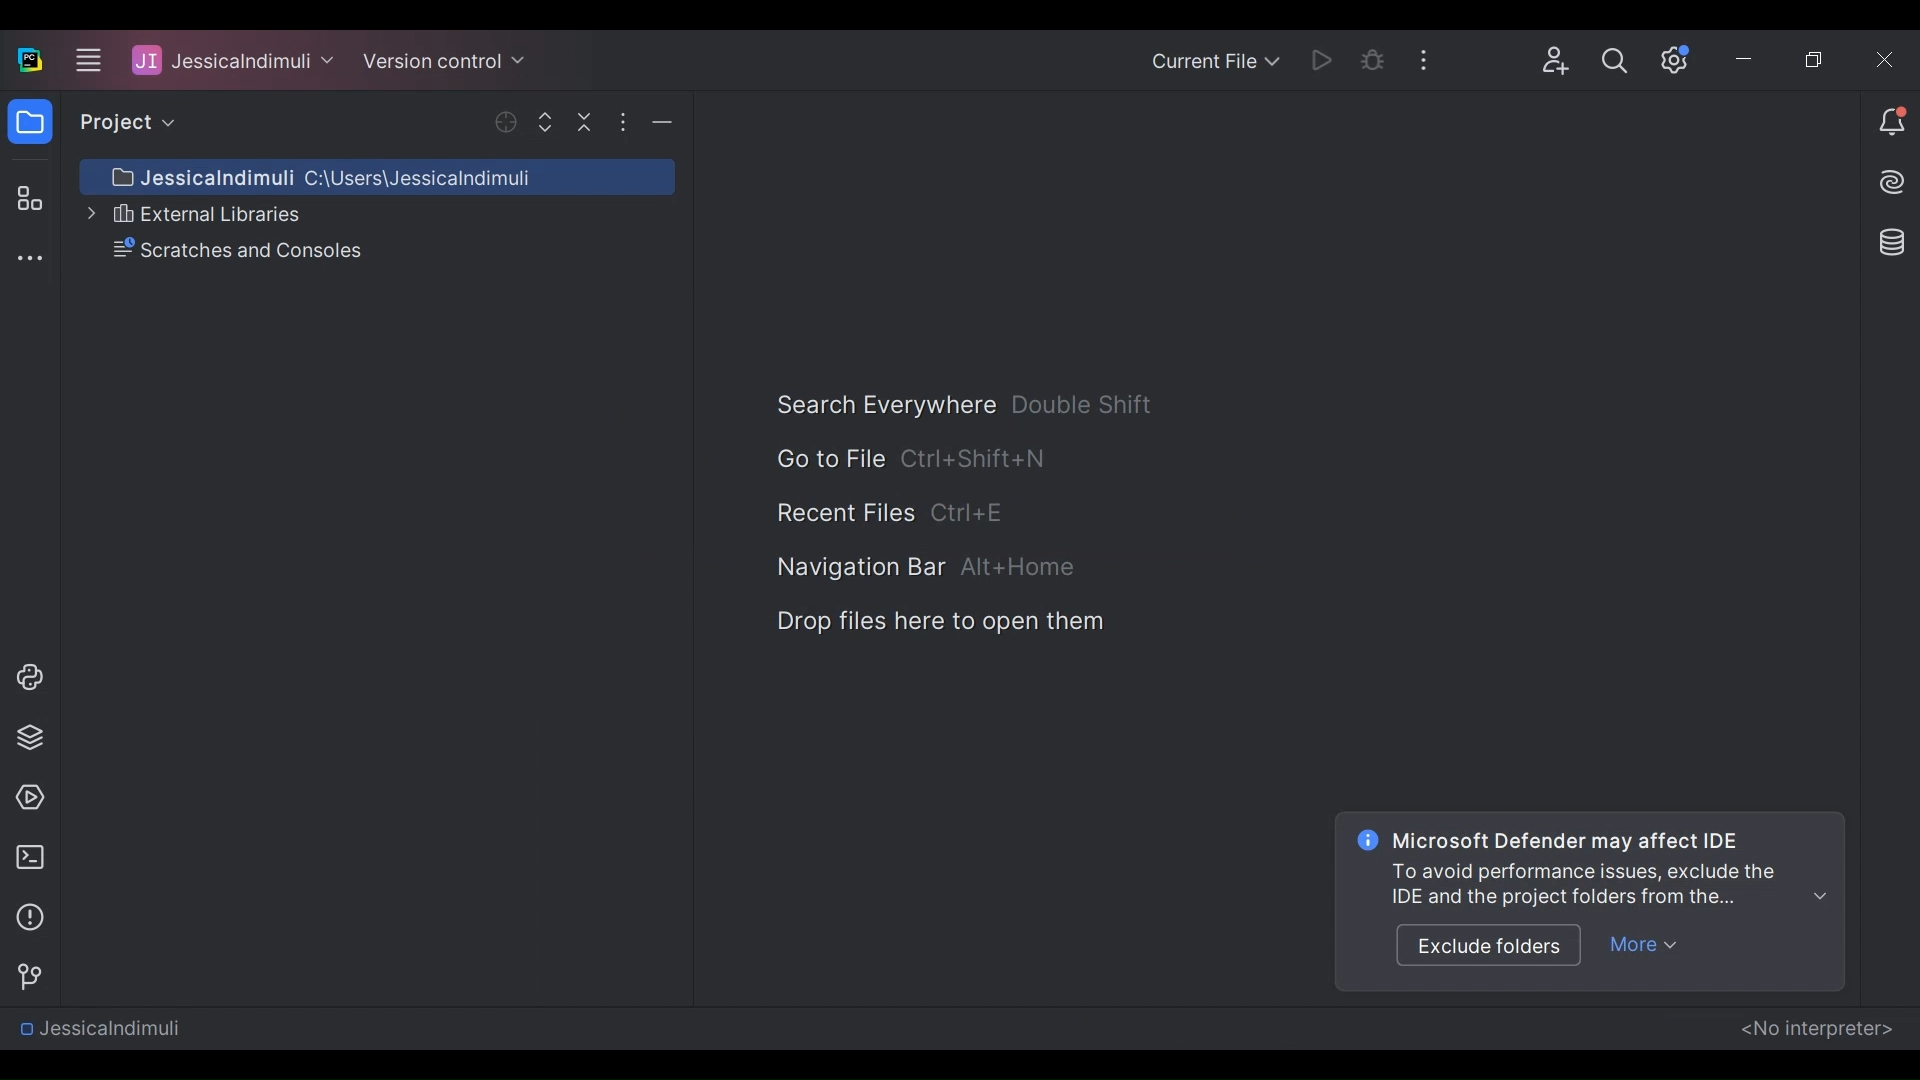 The width and height of the screenshot is (1920, 1080). I want to click on minimize, so click(1742, 59).